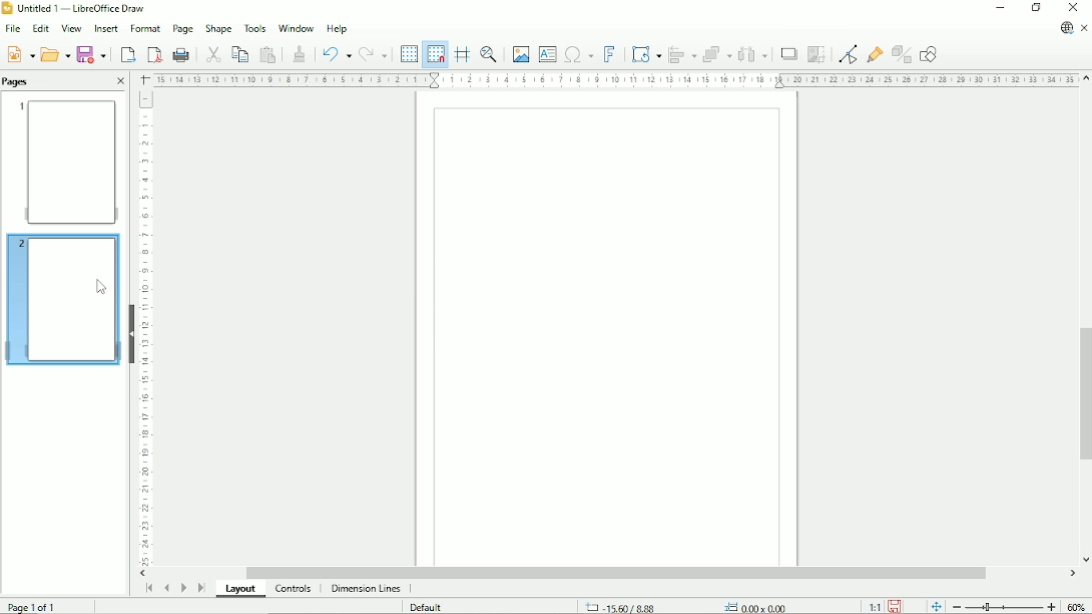 This screenshot has width=1092, height=614. I want to click on New, so click(19, 53).